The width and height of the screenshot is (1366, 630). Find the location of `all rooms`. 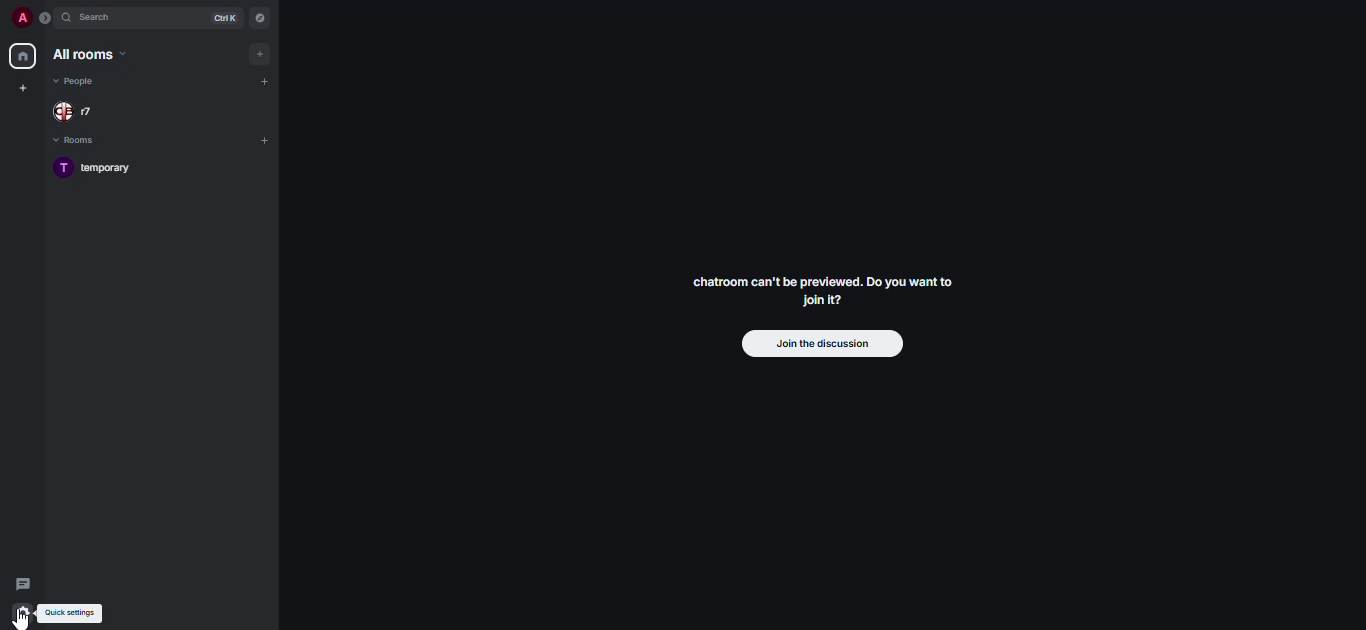

all rooms is located at coordinates (90, 54).